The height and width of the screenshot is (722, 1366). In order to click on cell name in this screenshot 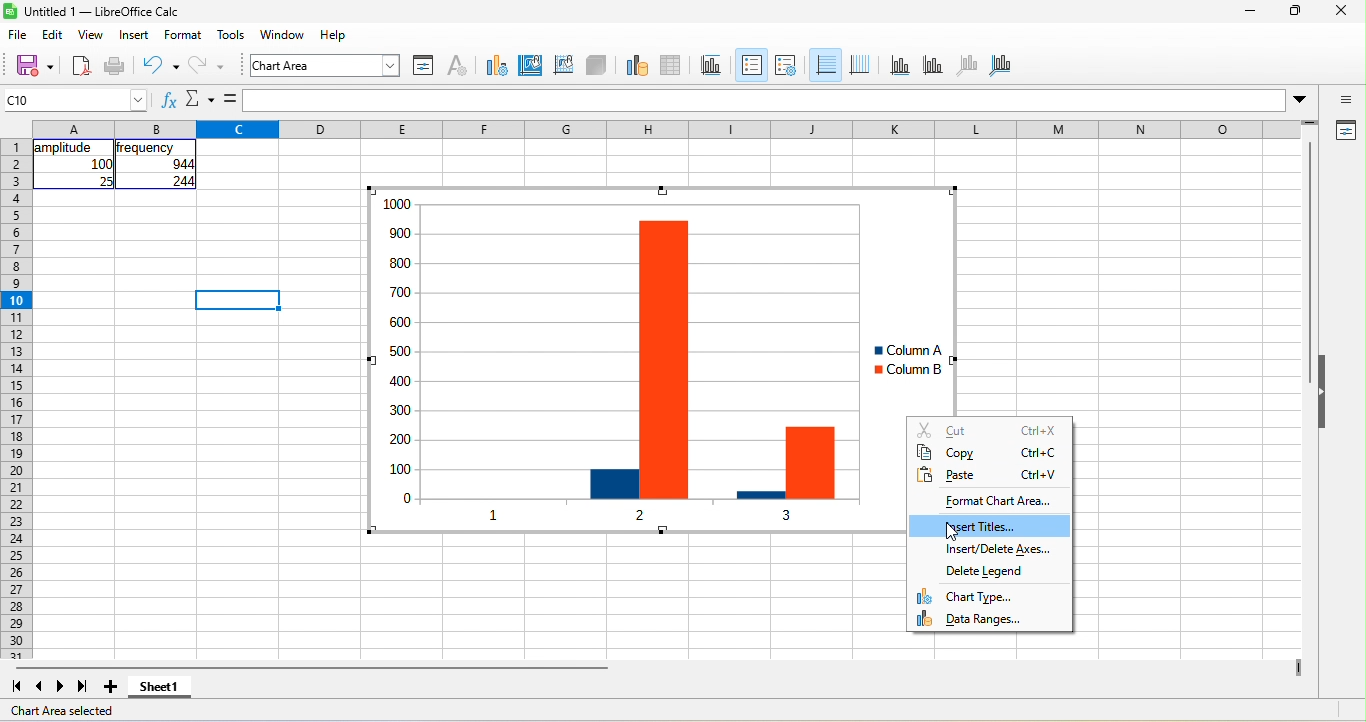, I will do `click(74, 100)`.